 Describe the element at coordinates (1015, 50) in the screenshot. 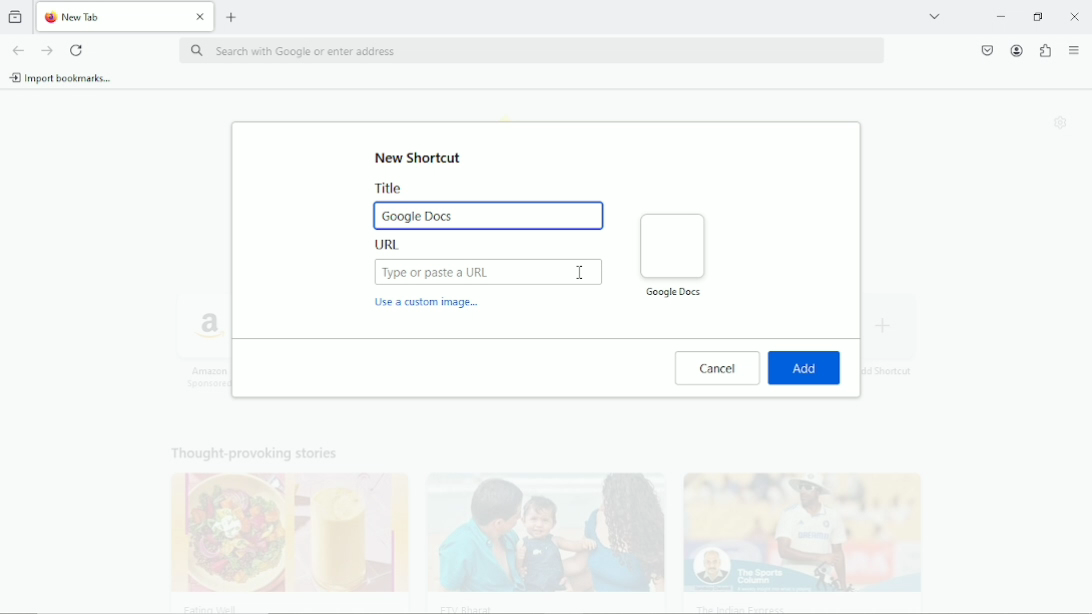

I see `account` at that location.